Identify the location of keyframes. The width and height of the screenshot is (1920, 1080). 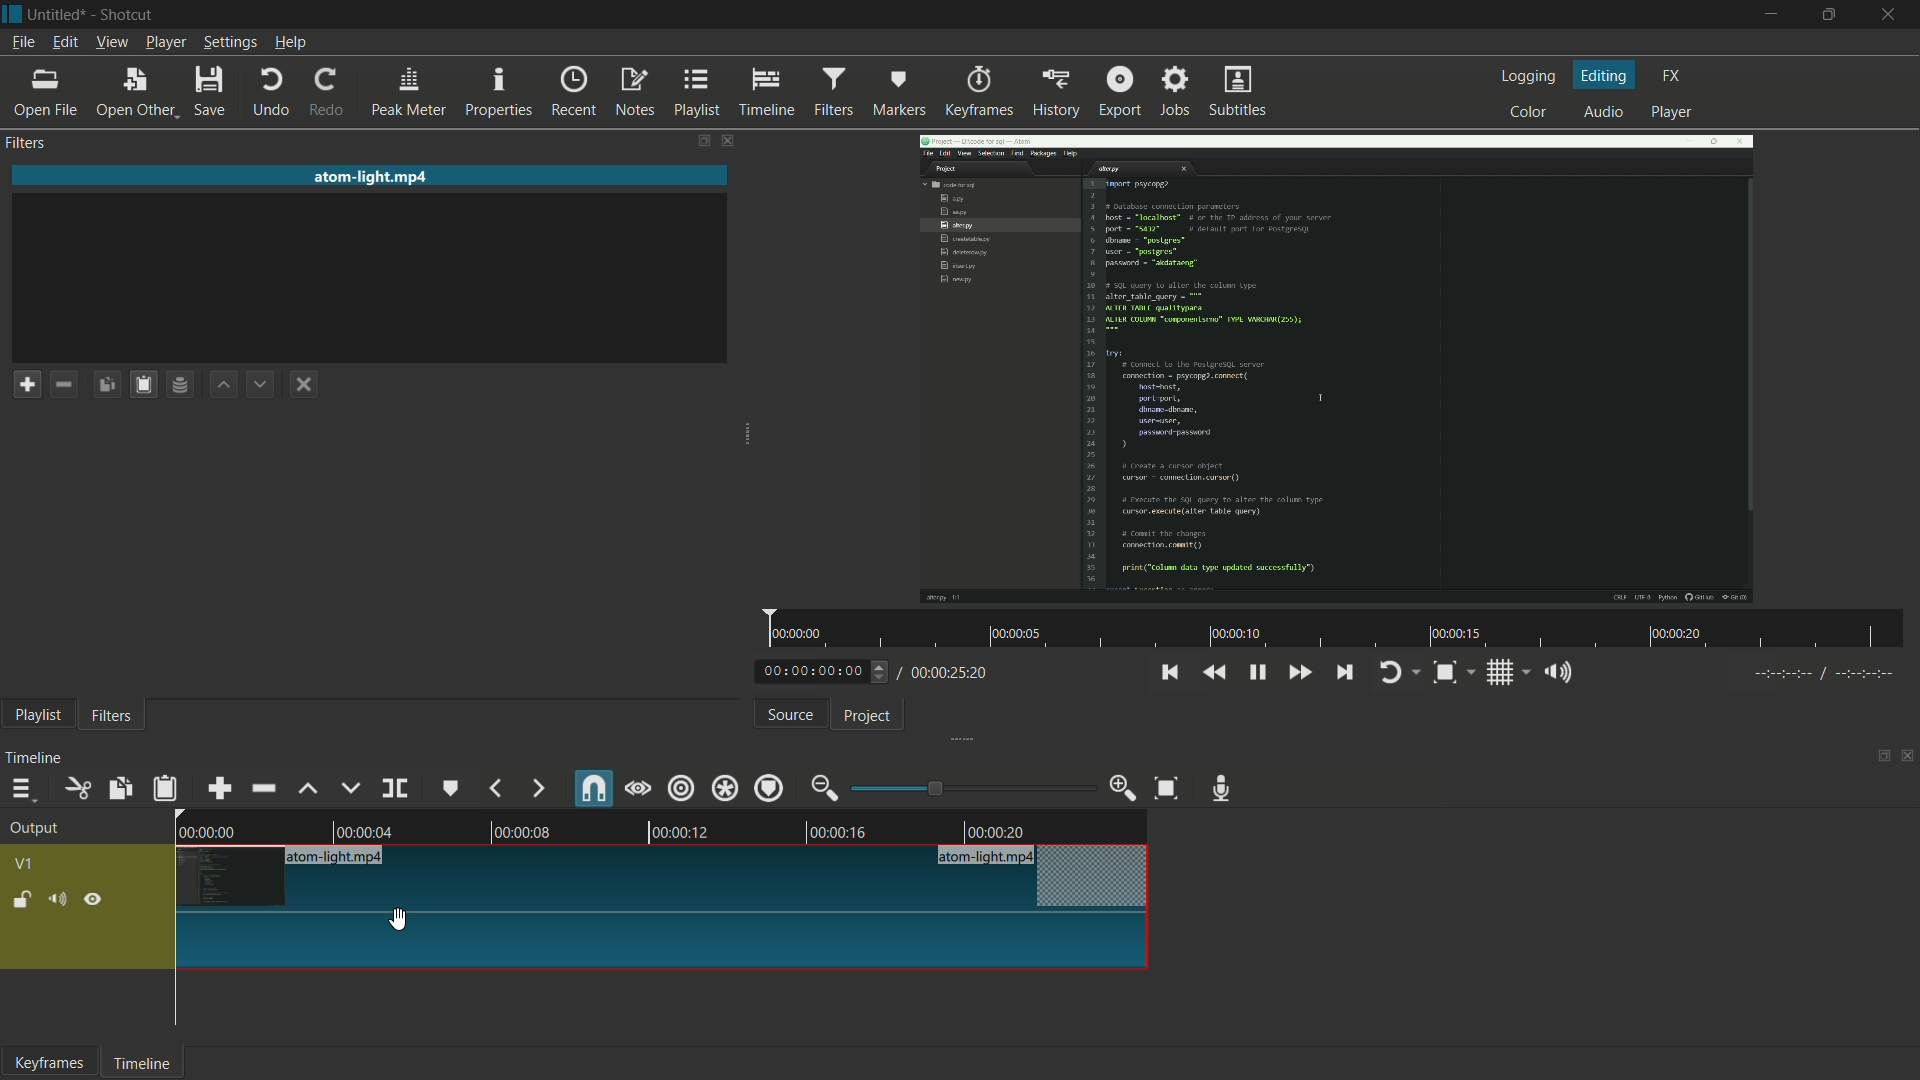
(49, 1063).